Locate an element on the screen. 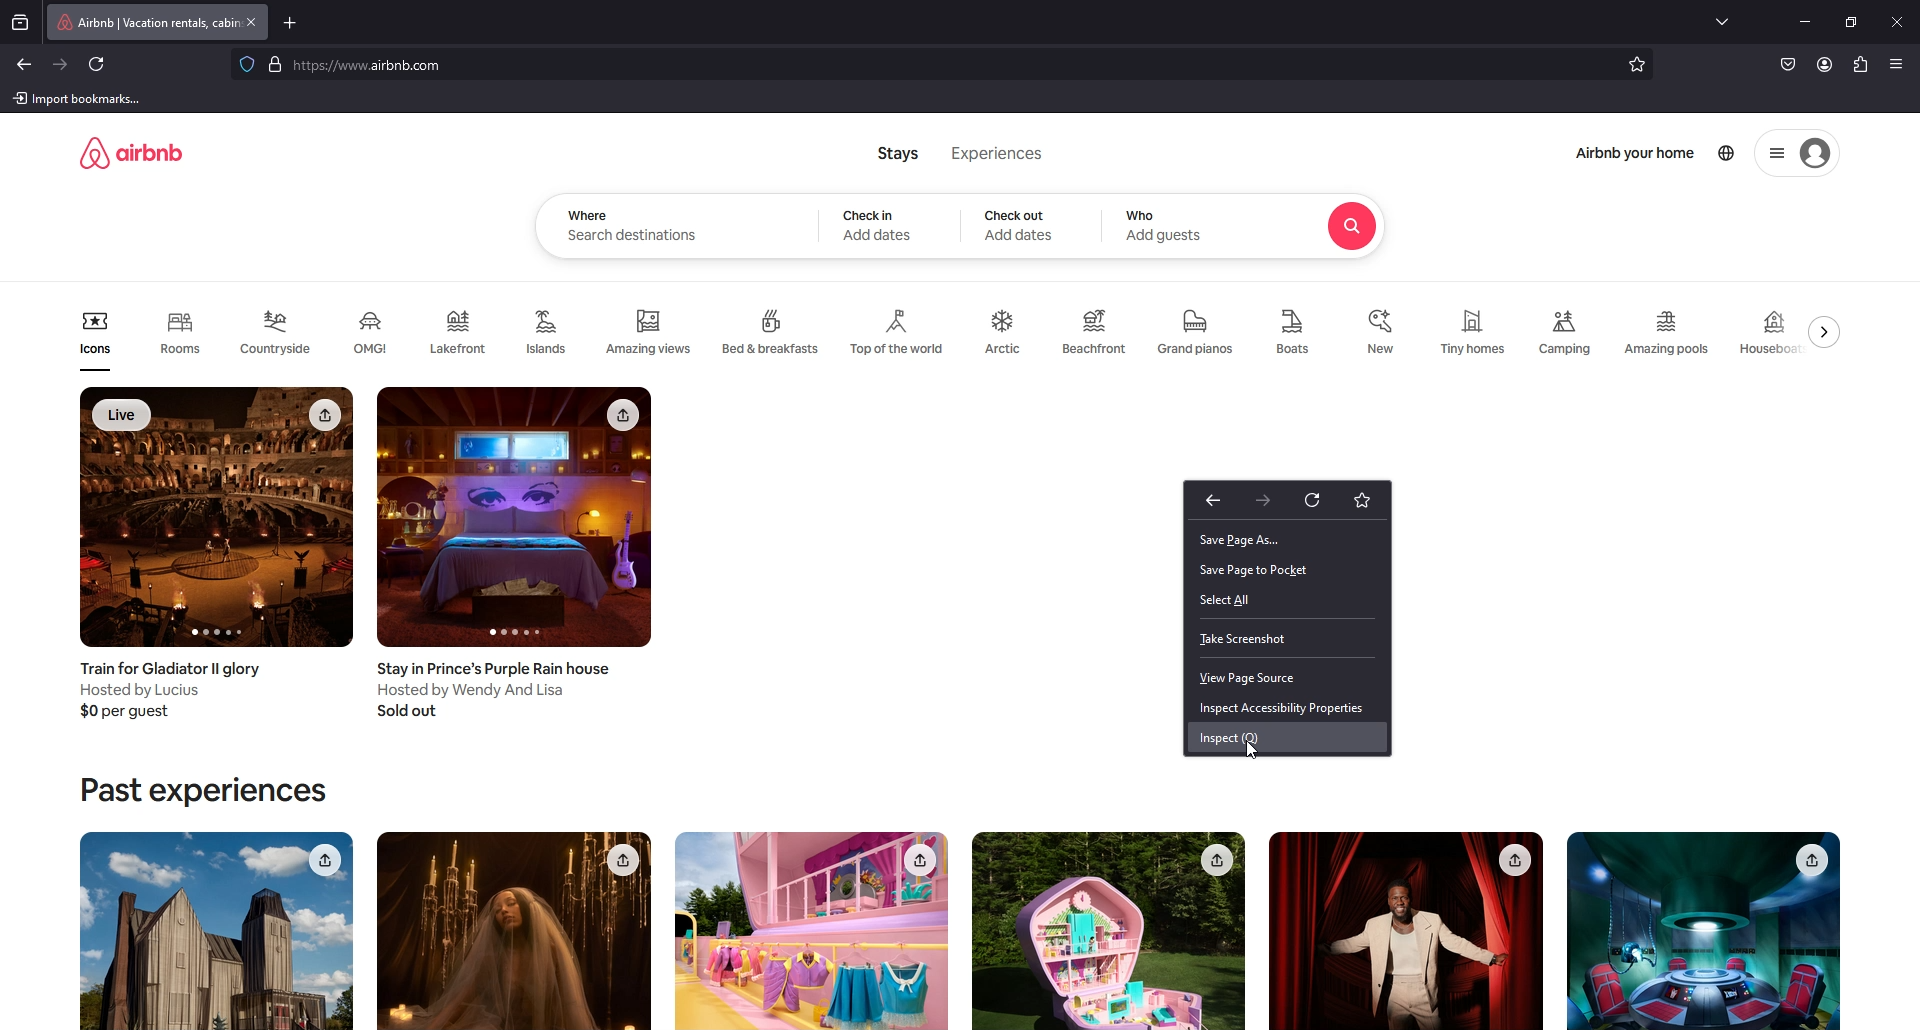 The width and height of the screenshot is (1920, 1030). tiny homes is located at coordinates (1474, 333).